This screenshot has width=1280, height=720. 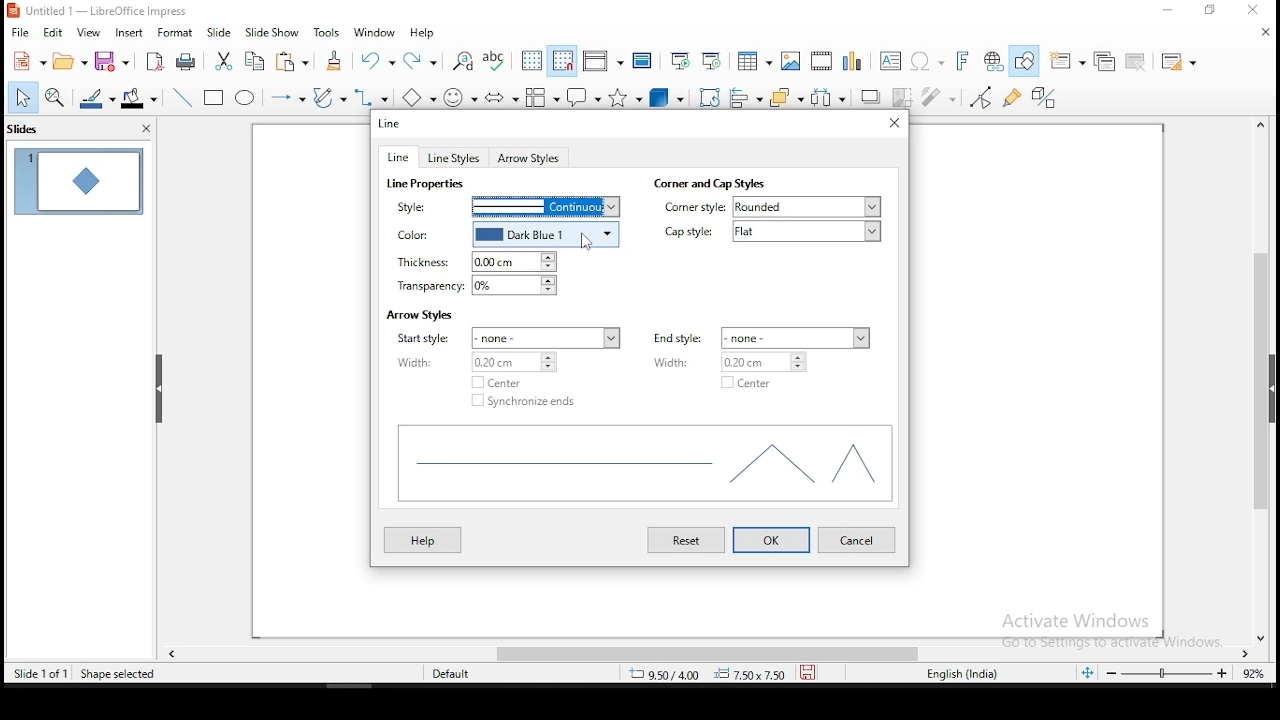 I want to click on default, so click(x=460, y=672).